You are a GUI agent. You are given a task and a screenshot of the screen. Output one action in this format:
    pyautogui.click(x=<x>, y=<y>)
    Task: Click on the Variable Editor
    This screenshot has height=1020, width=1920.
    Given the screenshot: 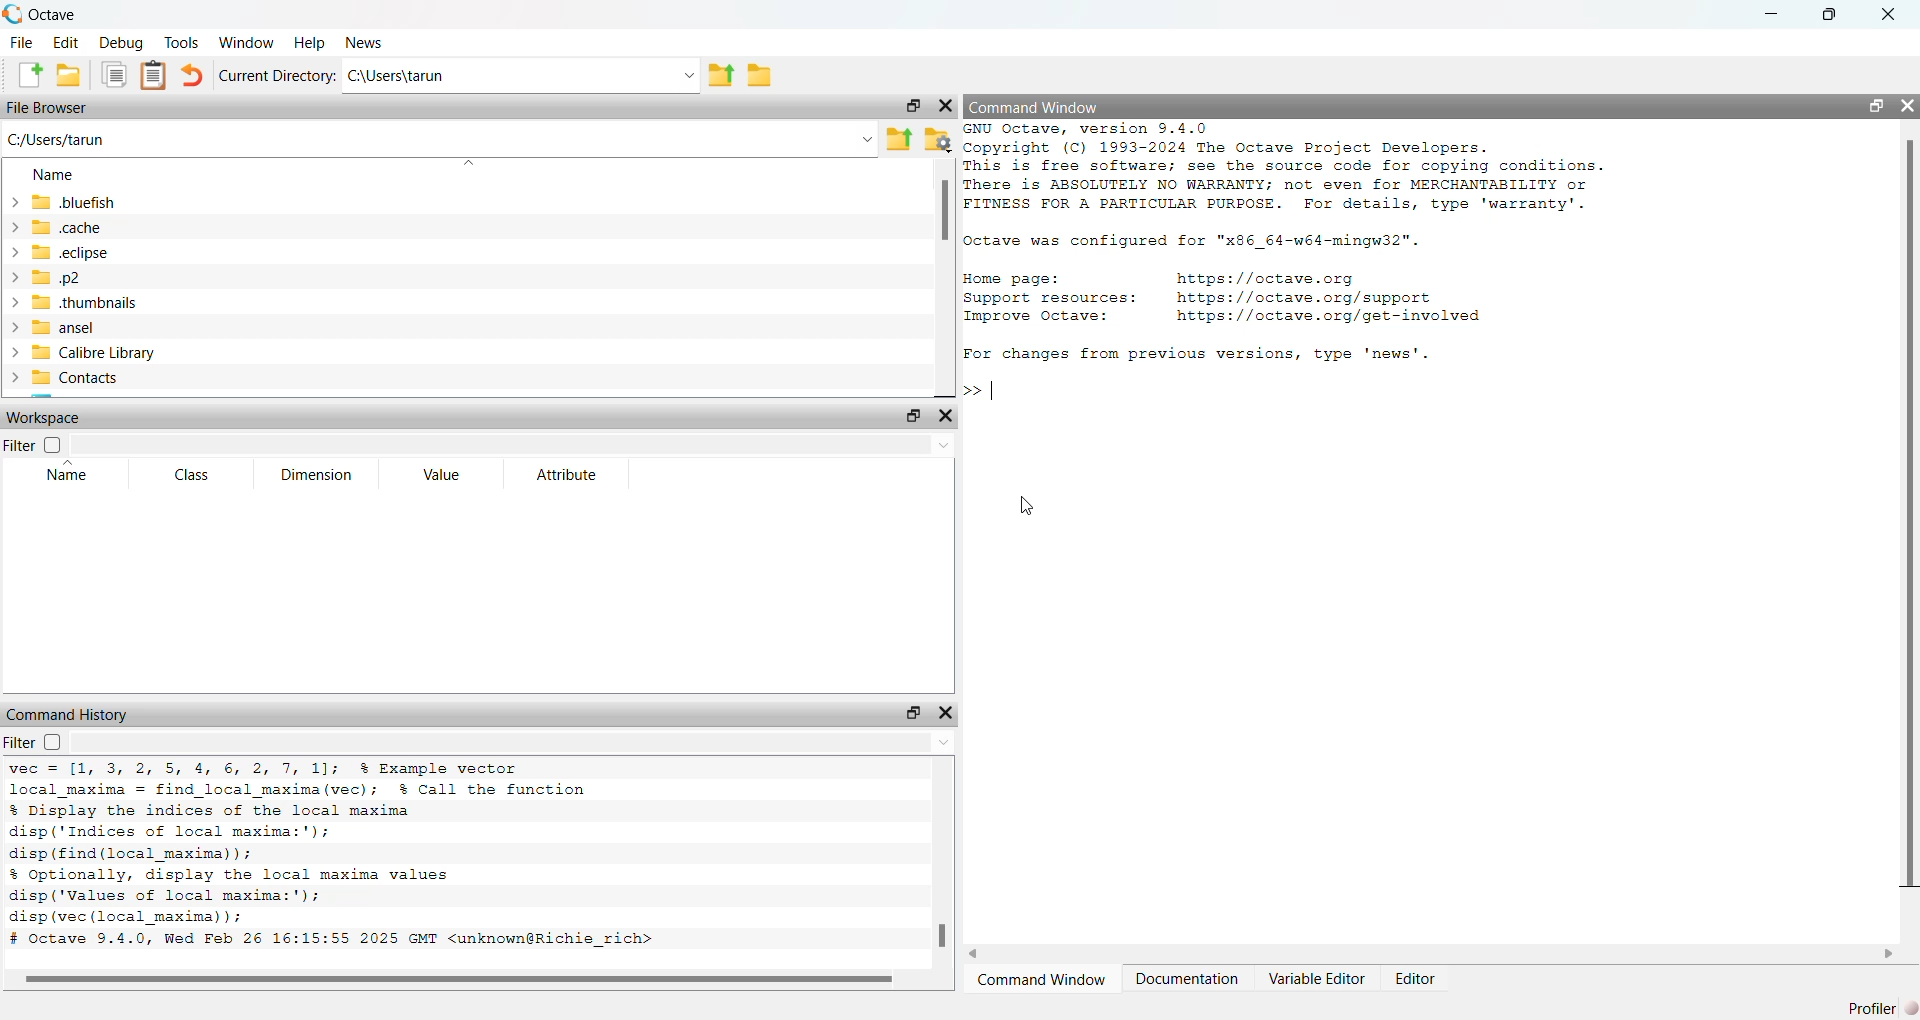 What is the action you would take?
    pyautogui.click(x=1316, y=979)
    